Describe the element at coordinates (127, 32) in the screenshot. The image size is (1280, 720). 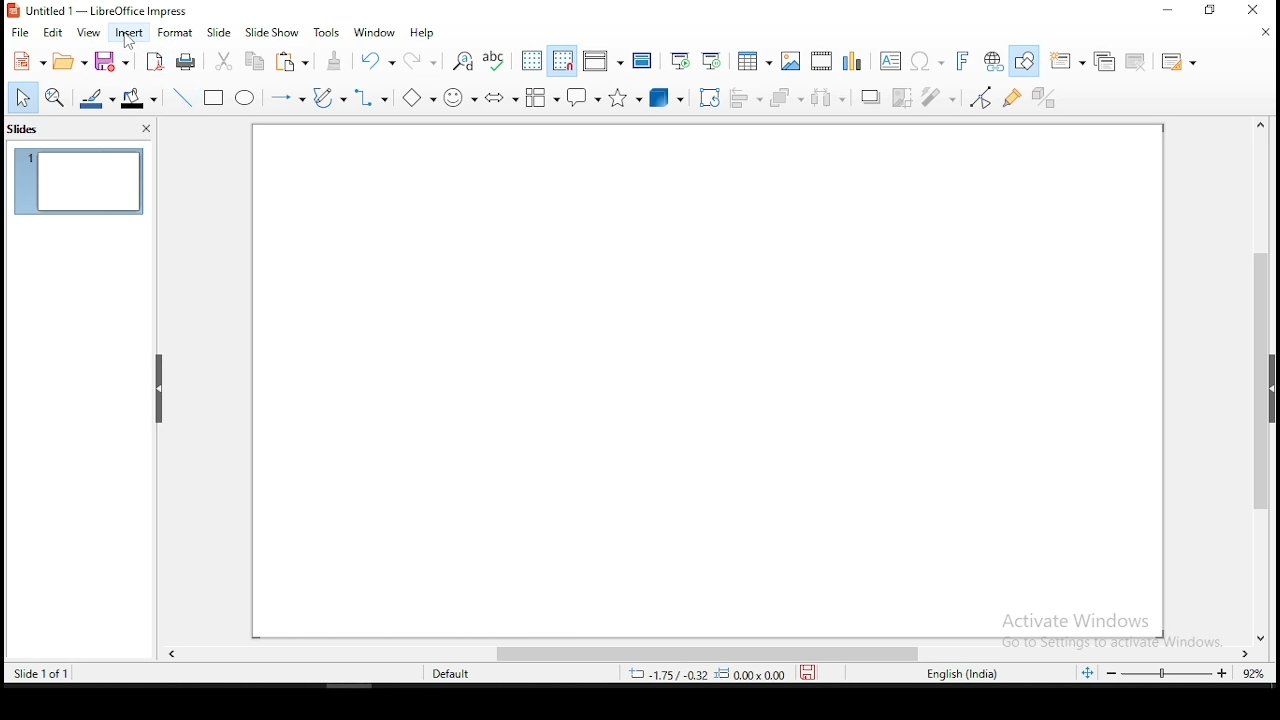
I see `insert` at that location.